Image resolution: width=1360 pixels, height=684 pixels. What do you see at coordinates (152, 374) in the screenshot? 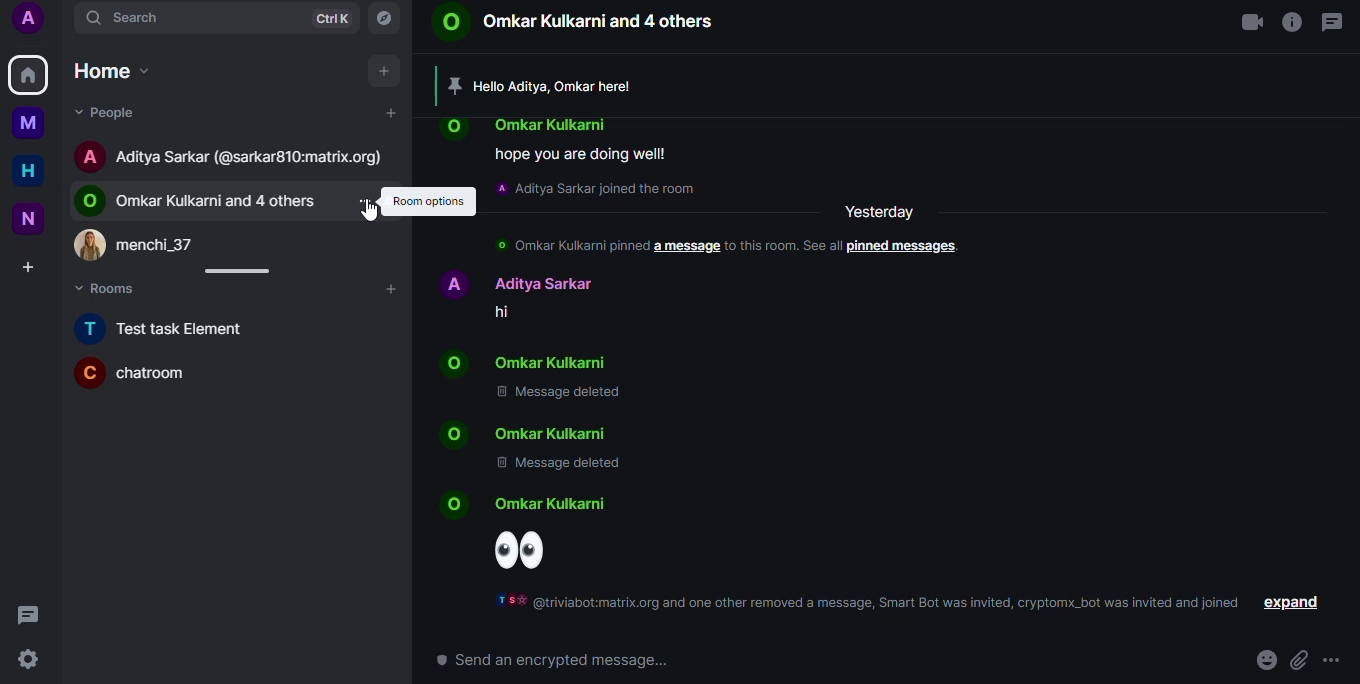
I see `C chatroom` at bounding box center [152, 374].